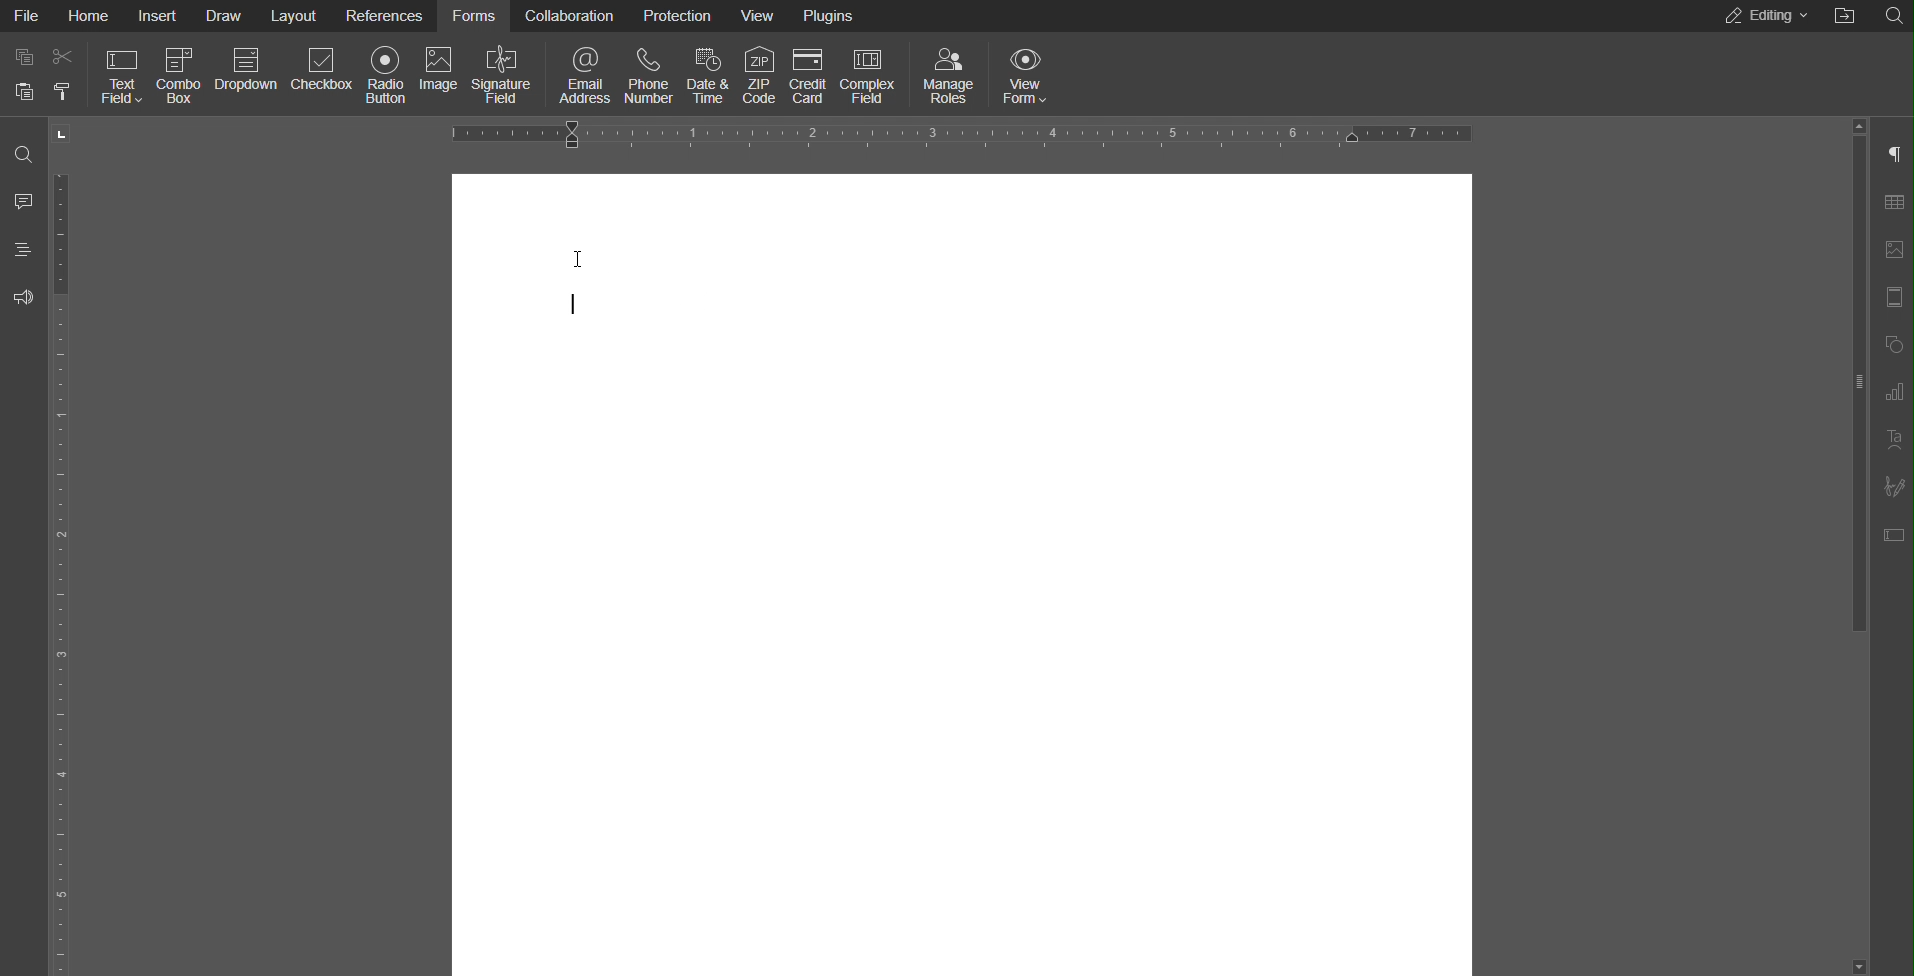  I want to click on Zip Code, so click(761, 72).